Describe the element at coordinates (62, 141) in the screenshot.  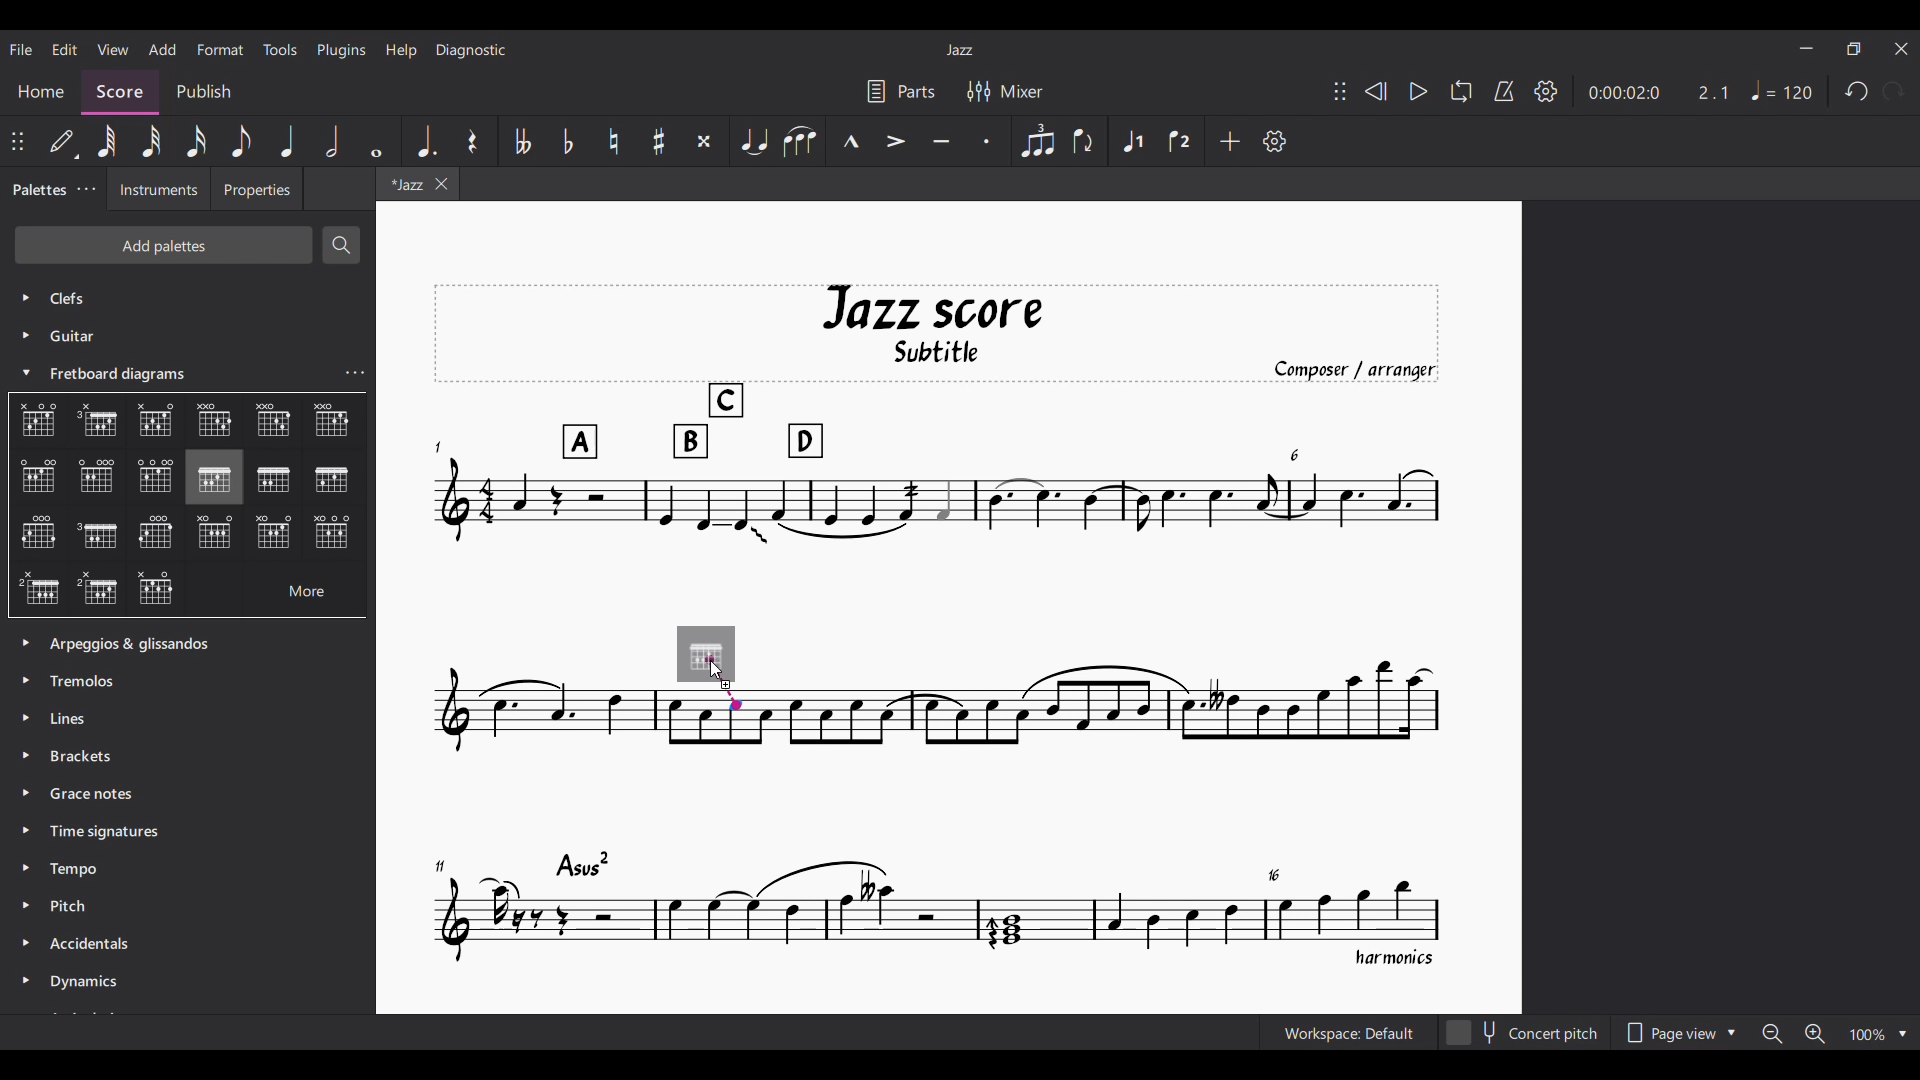
I see `Default` at that location.